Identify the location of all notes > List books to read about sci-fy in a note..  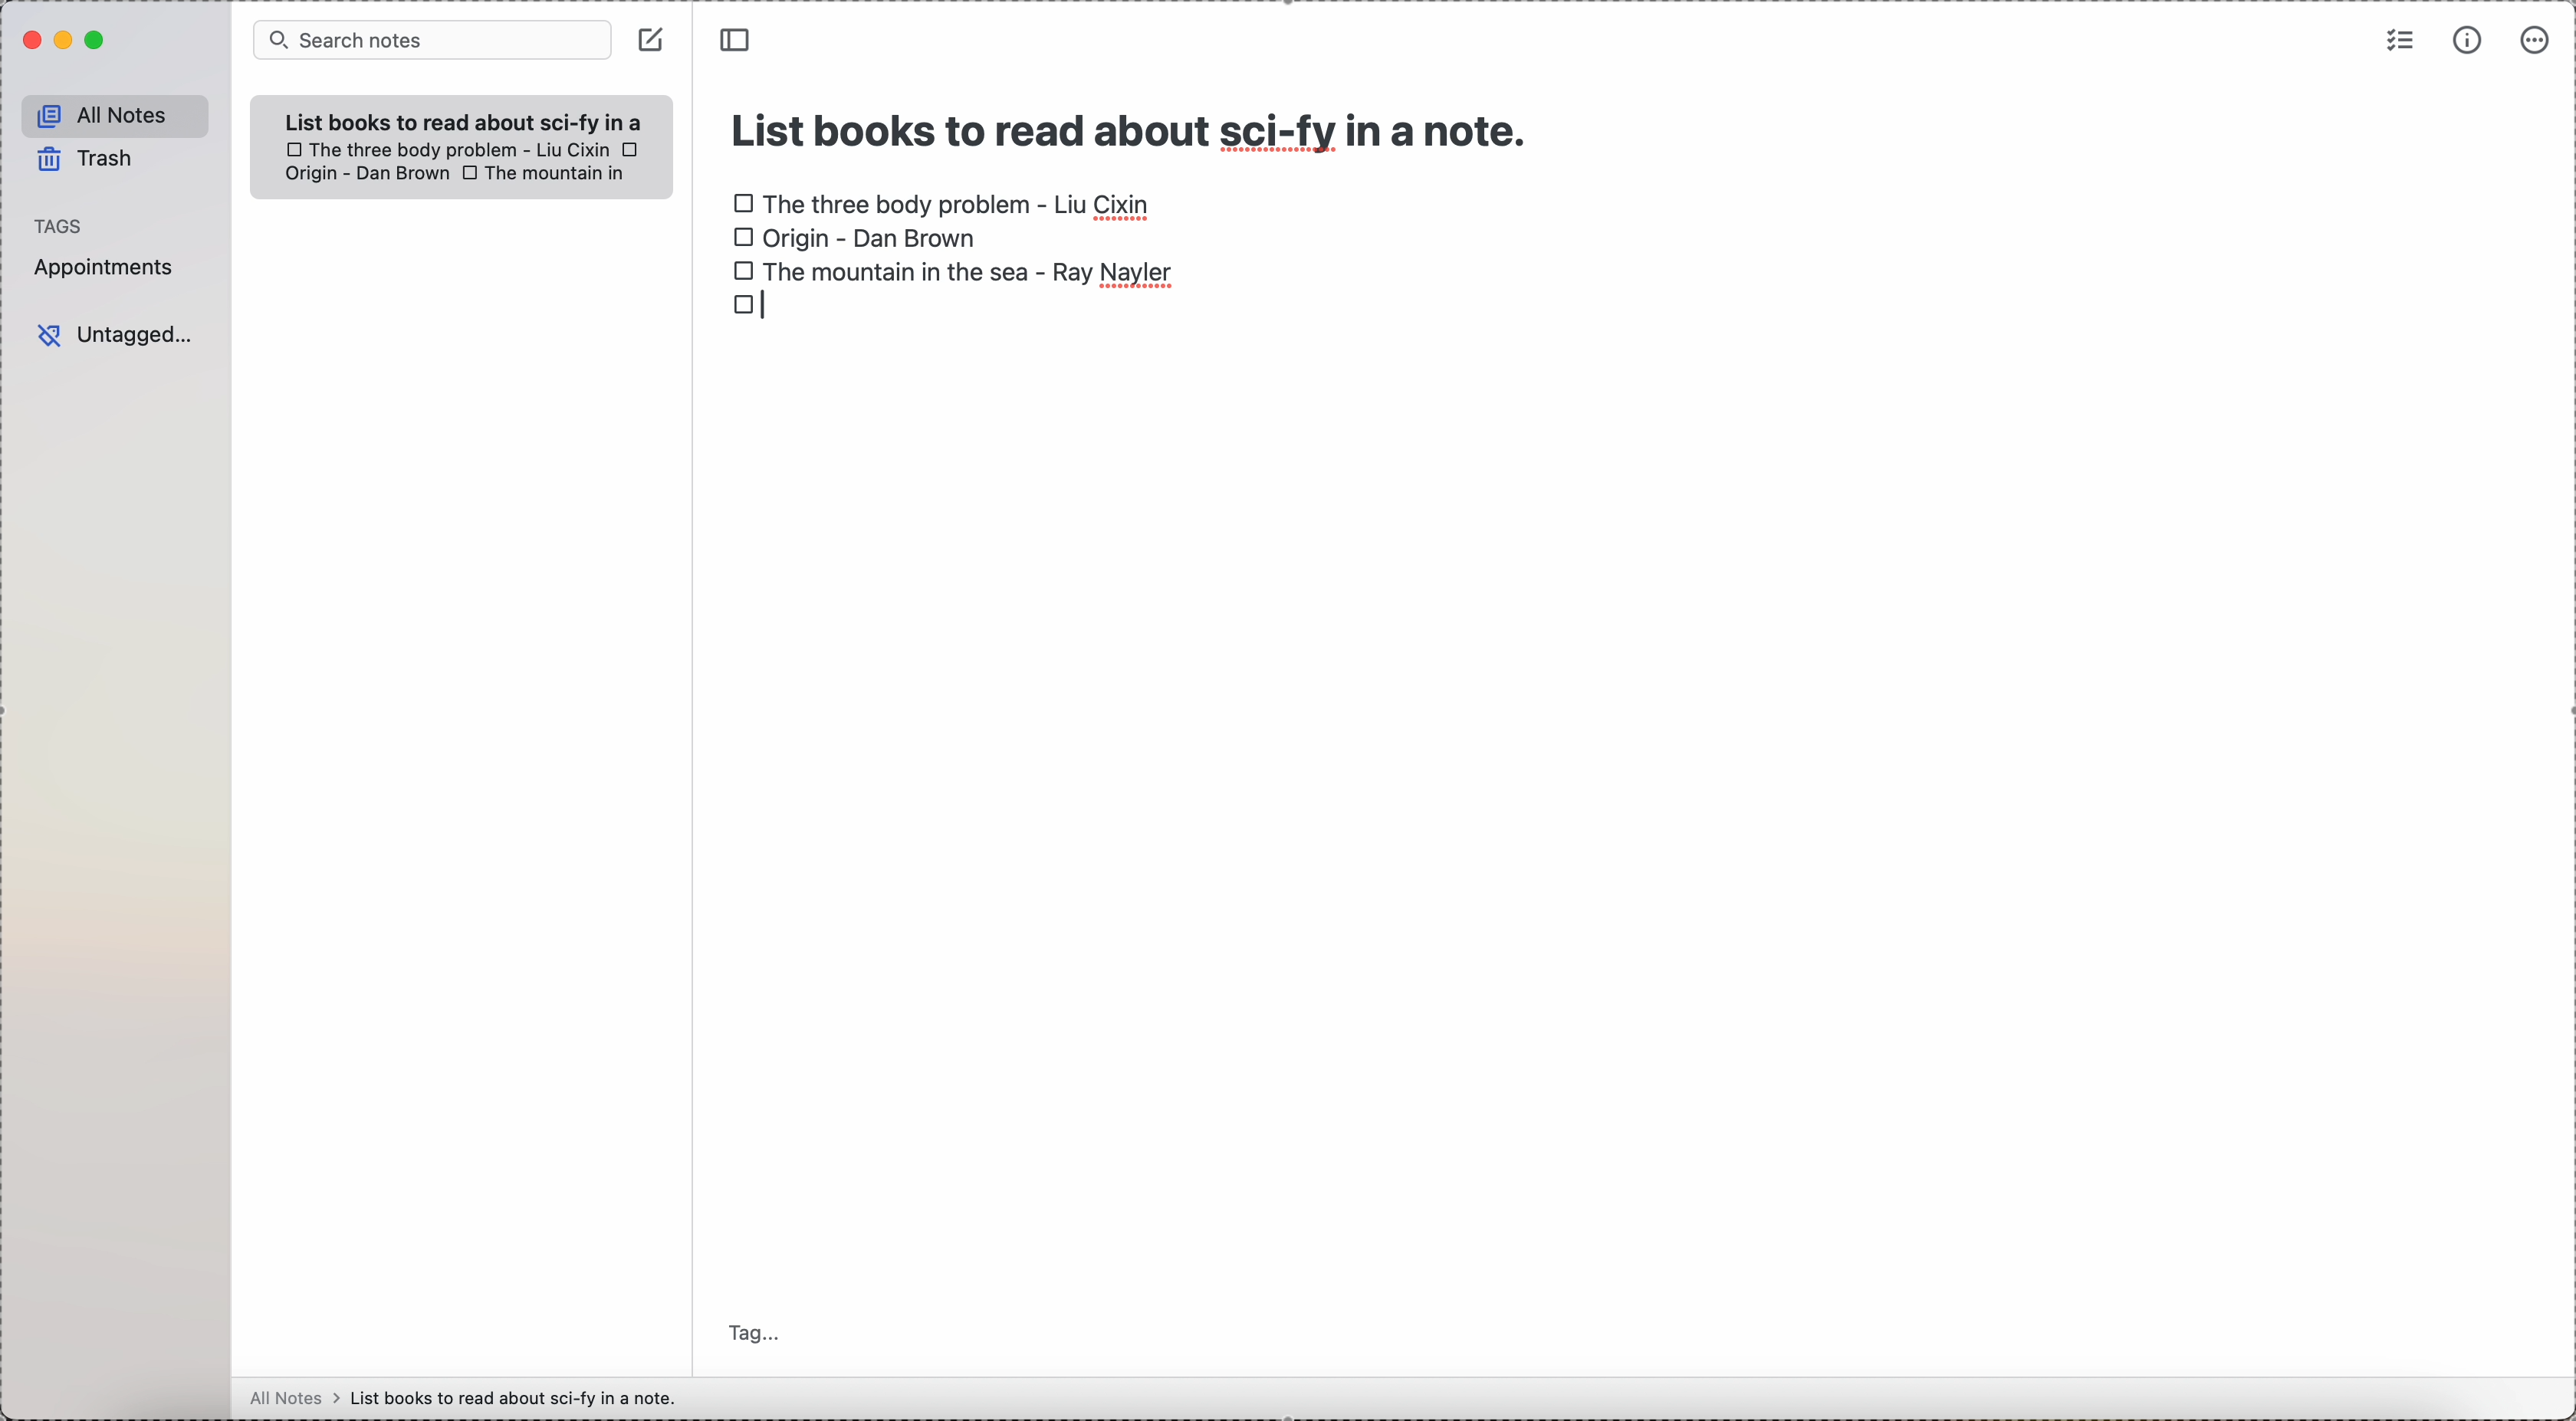
(469, 1397).